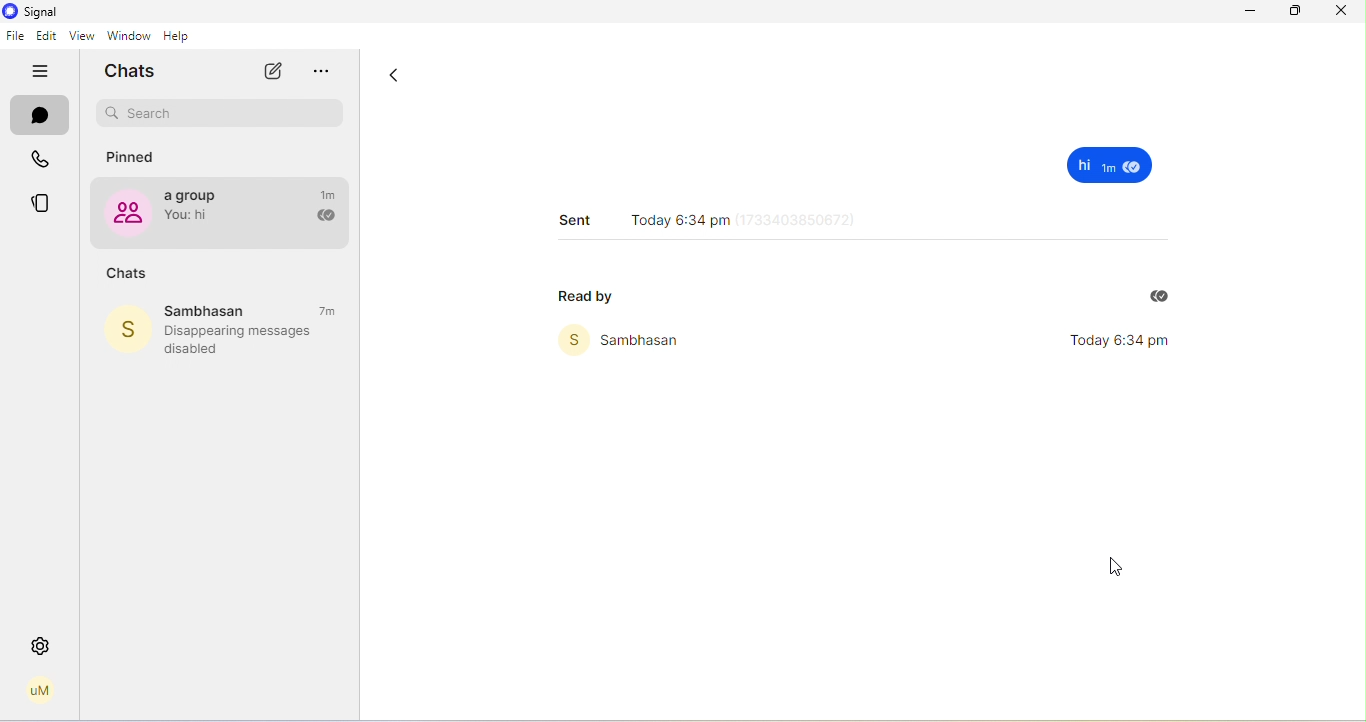 The width and height of the screenshot is (1366, 722). Describe the element at coordinates (47, 37) in the screenshot. I see `edit` at that location.